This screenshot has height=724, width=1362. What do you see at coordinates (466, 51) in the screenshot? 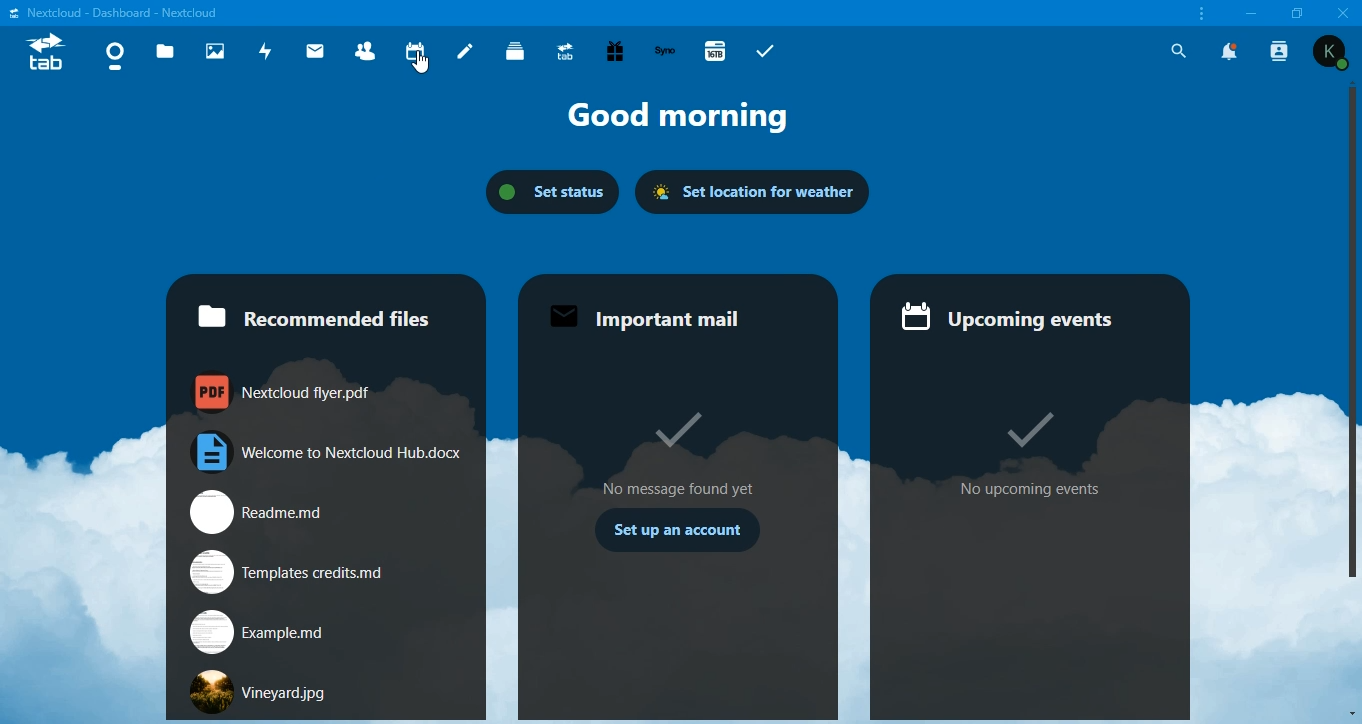
I see `notes` at bounding box center [466, 51].